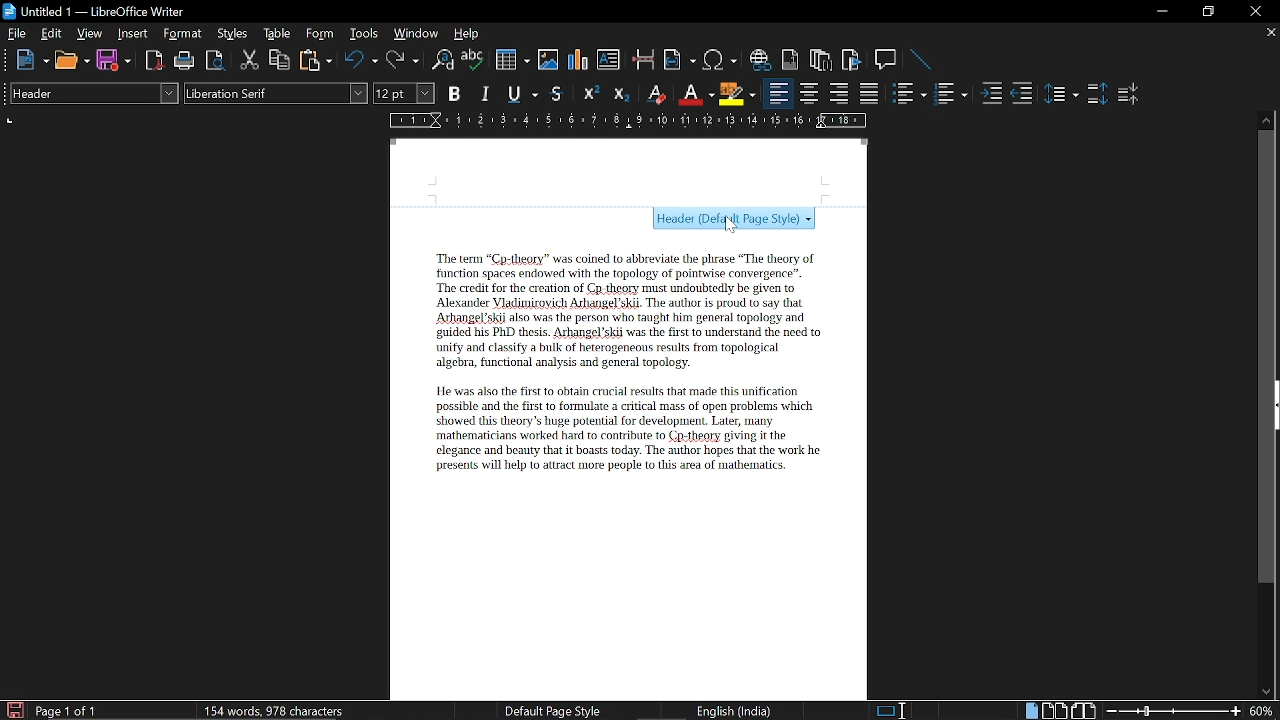 The image size is (1280, 720). What do you see at coordinates (362, 60) in the screenshot?
I see `Undo` at bounding box center [362, 60].